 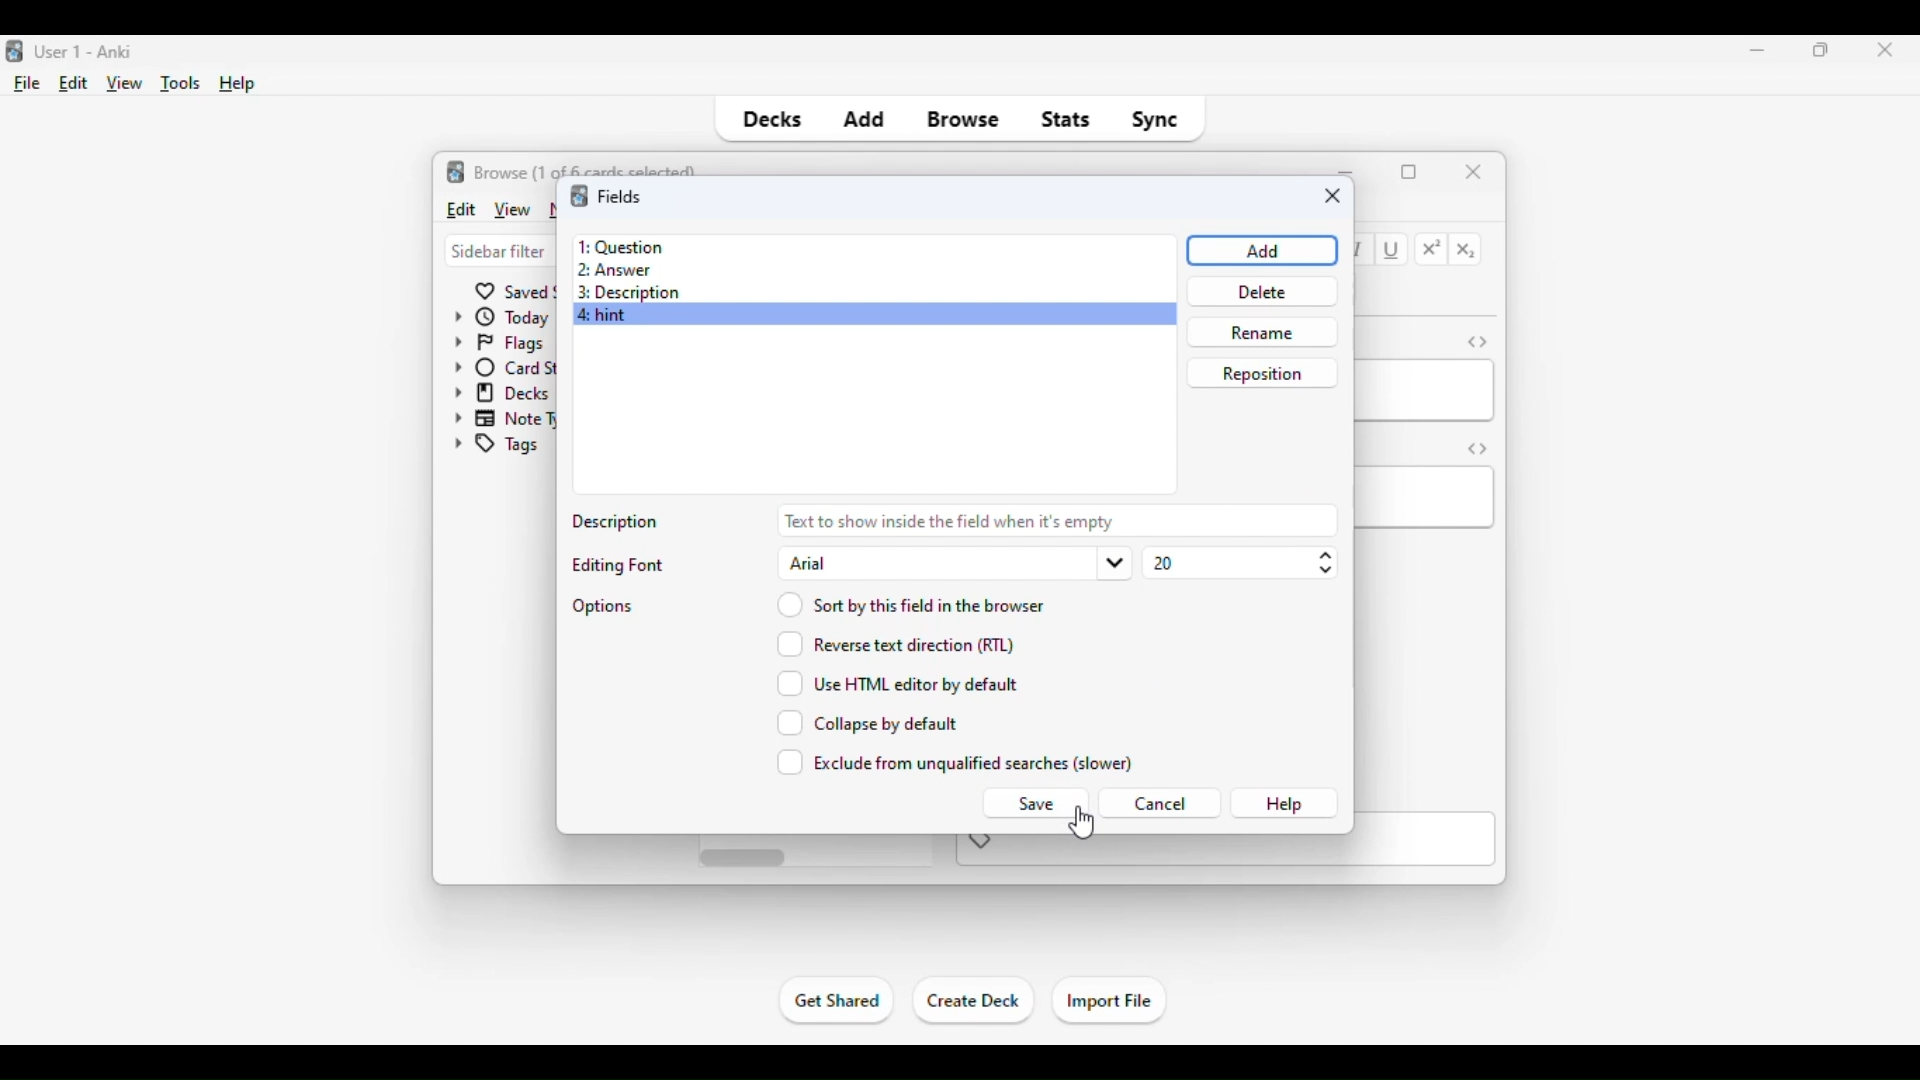 I want to click on superscript, so click(x=1432, y=249).